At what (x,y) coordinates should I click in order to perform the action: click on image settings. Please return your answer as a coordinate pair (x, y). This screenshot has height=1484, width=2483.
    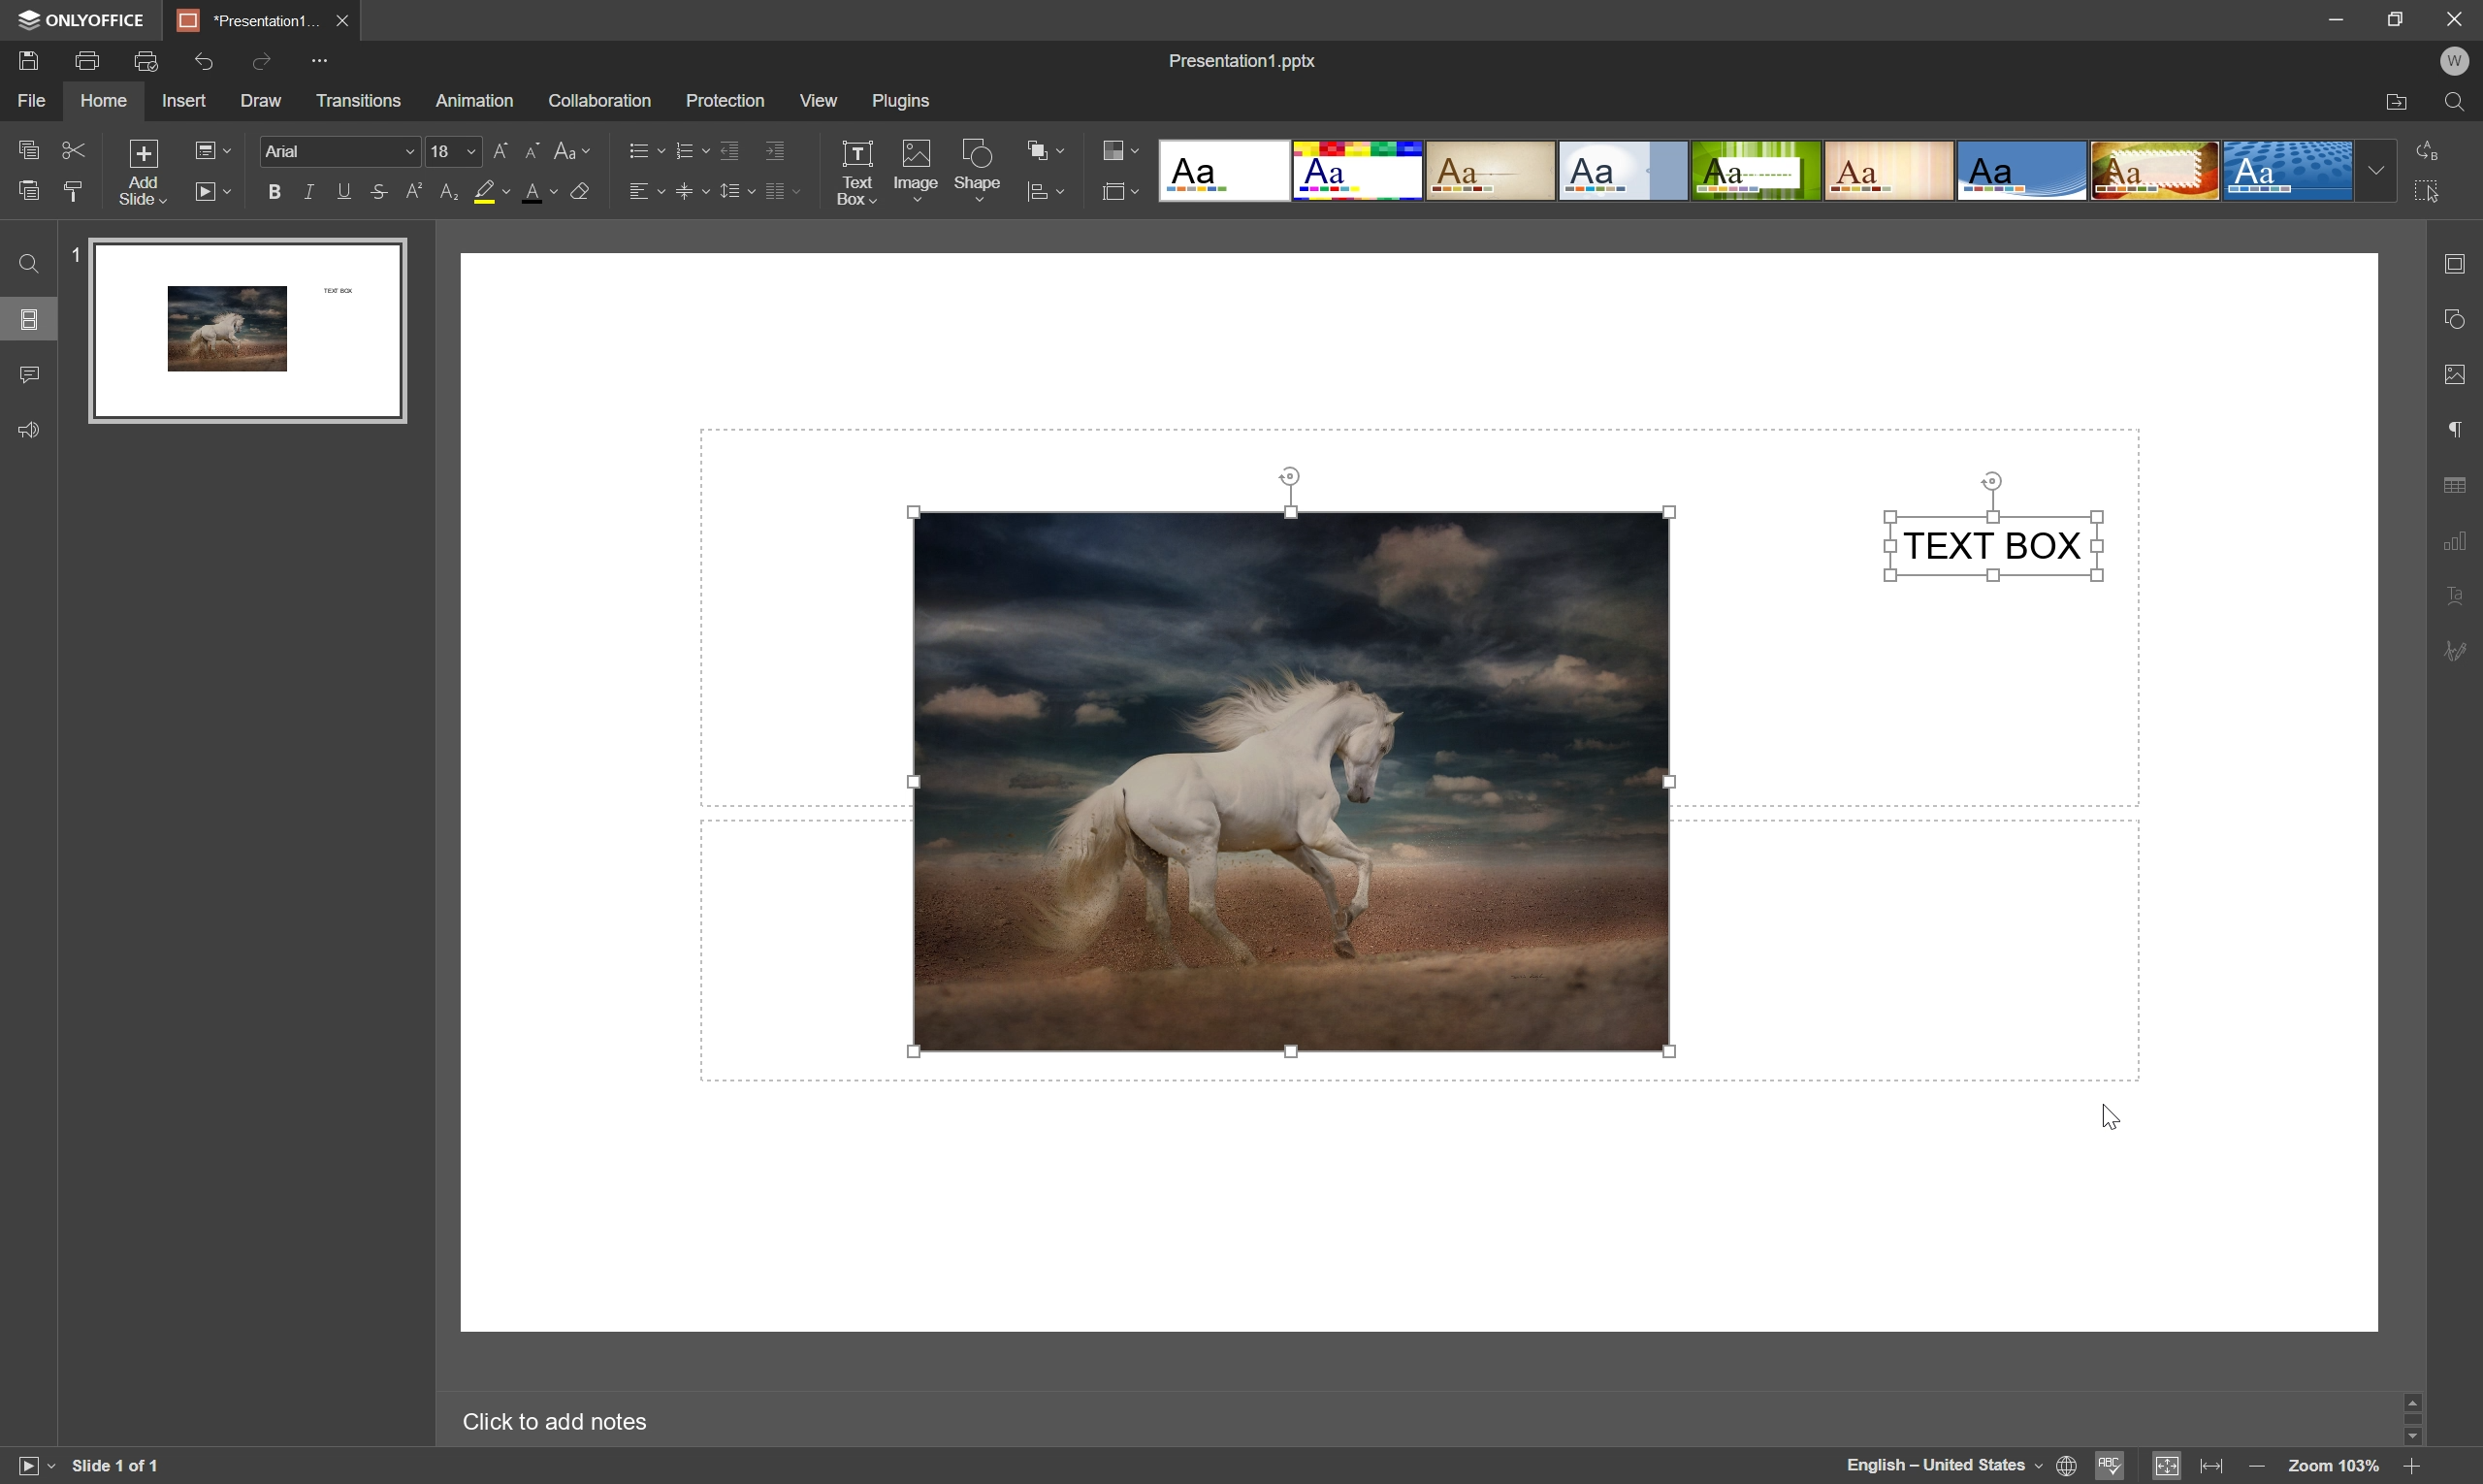
    Looking at the image, I should click on (2457, 376).